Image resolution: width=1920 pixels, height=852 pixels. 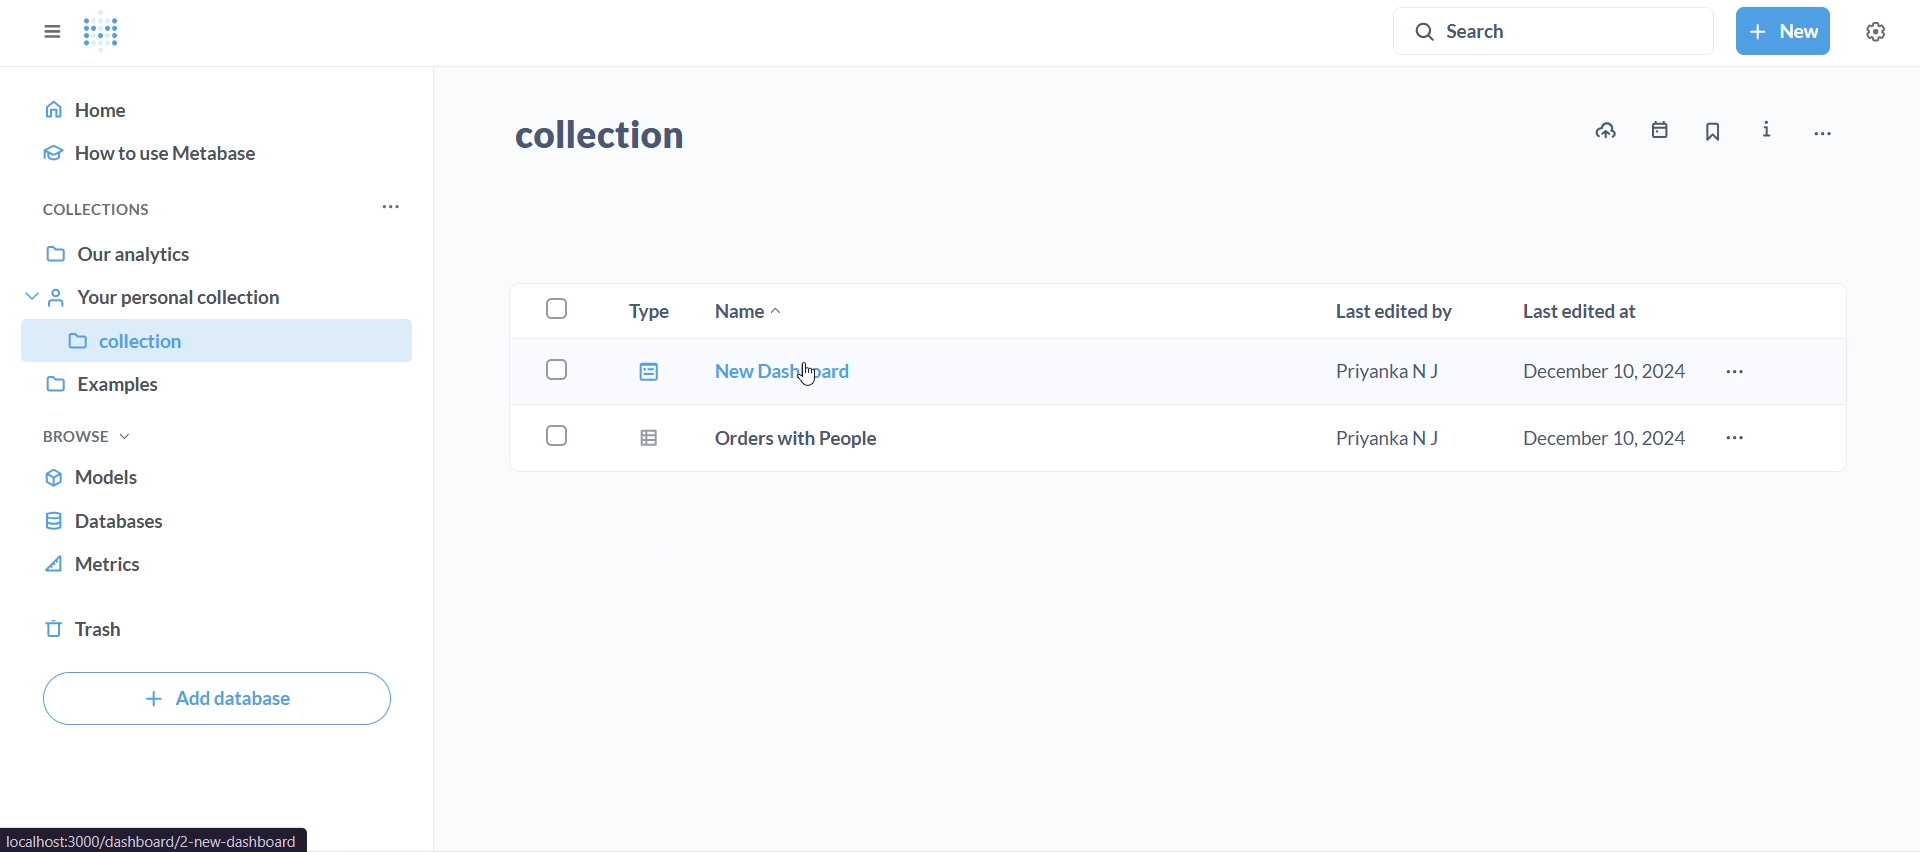 I want to click on browse, so click(x=88, y=437).